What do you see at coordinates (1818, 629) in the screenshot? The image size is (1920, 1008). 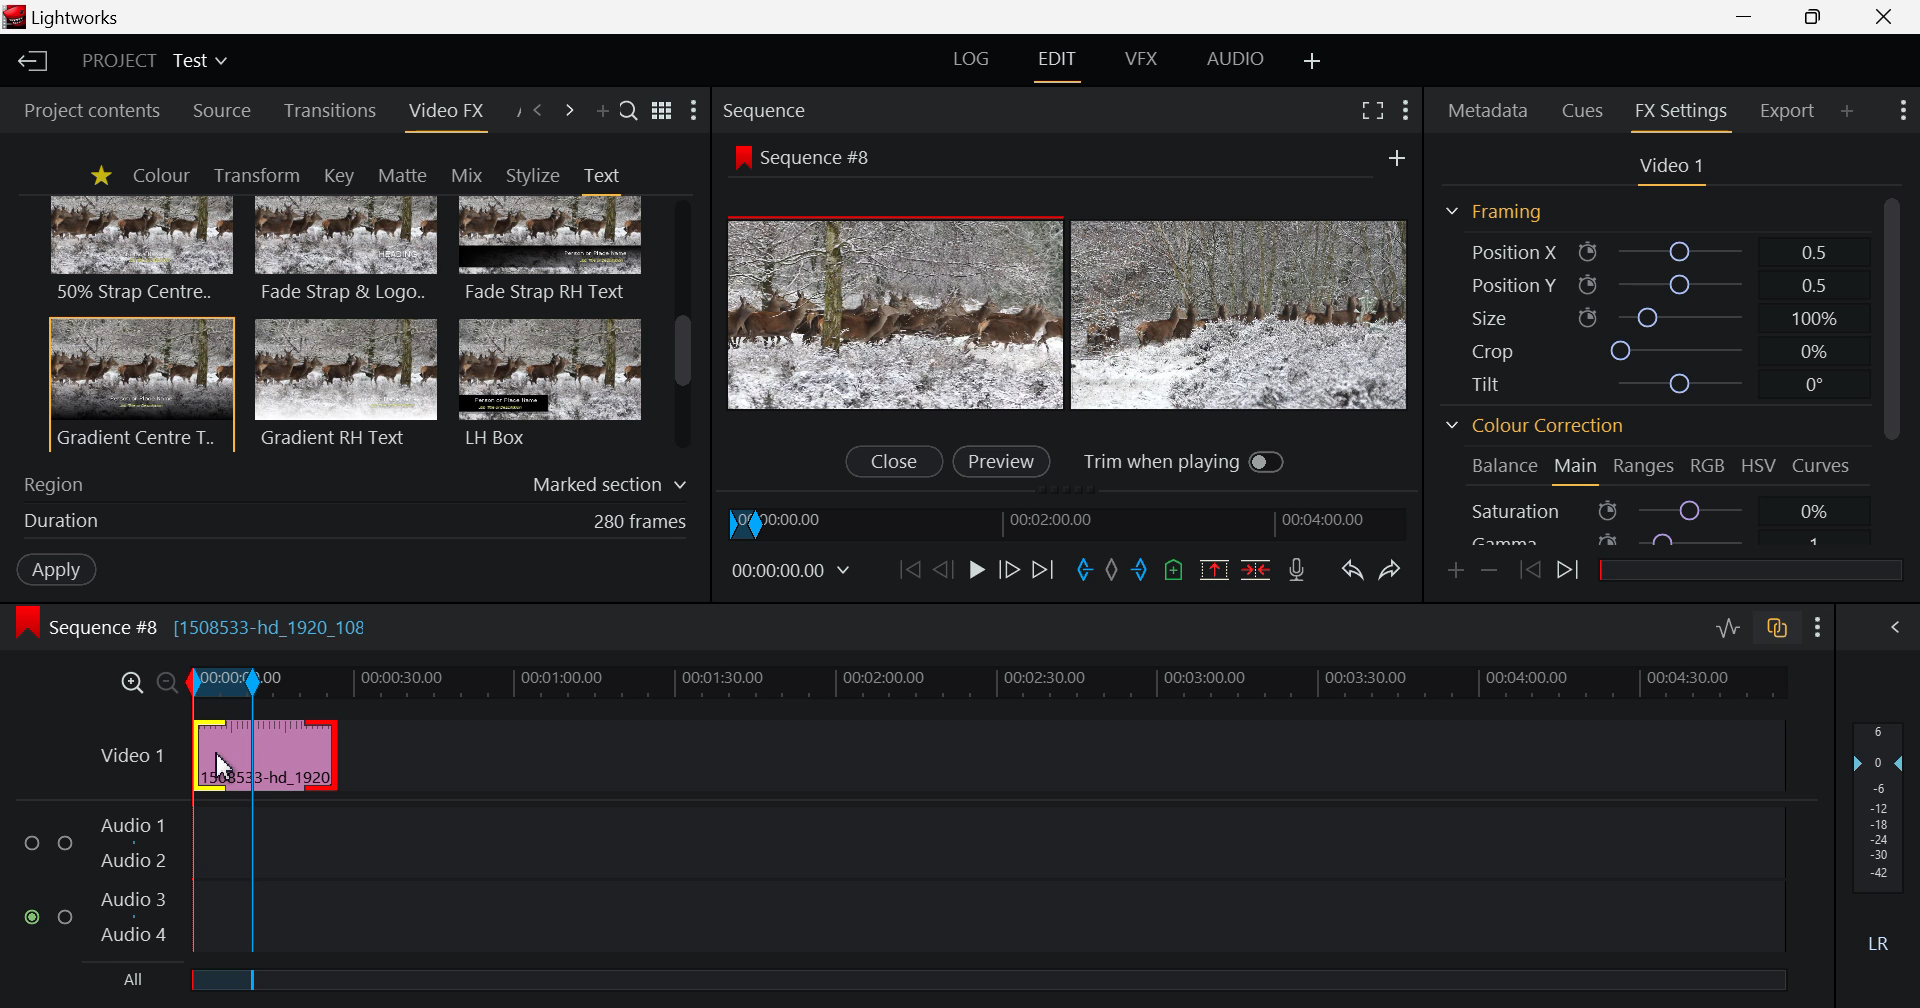 I see `Settings` at bounding box center [1818, 629].